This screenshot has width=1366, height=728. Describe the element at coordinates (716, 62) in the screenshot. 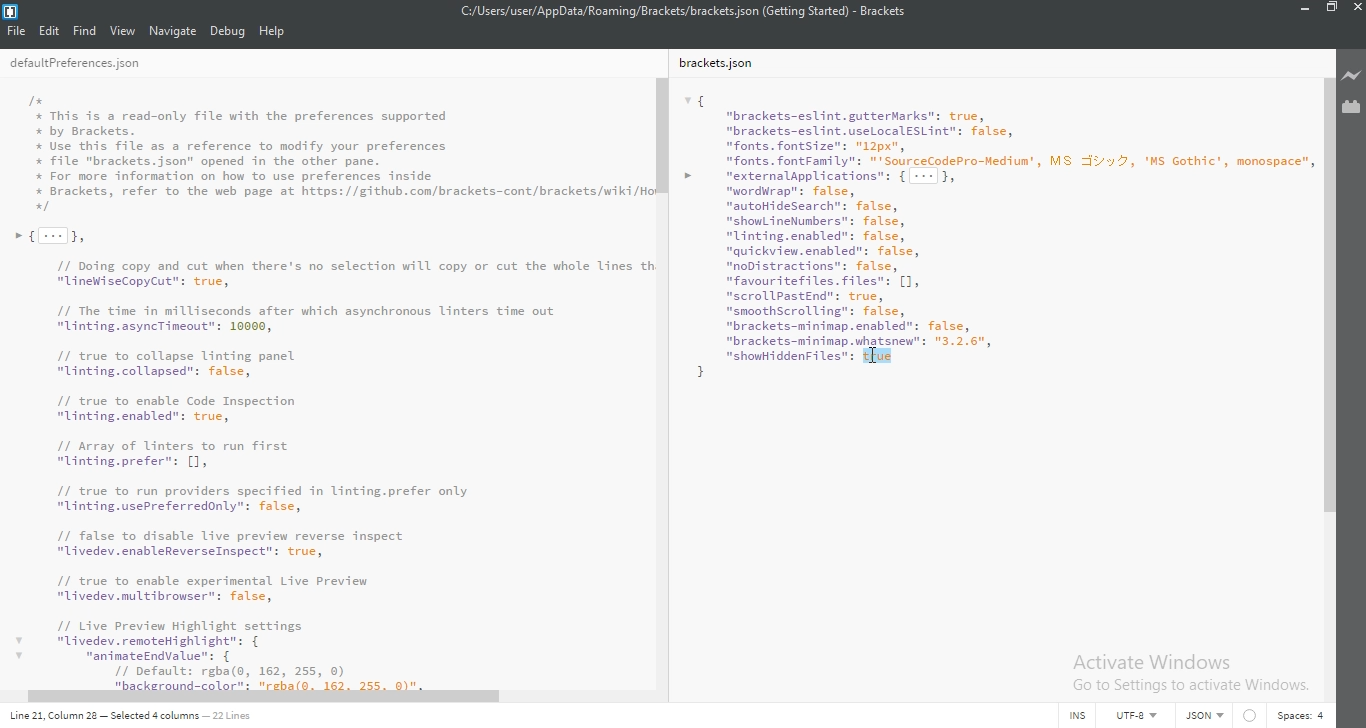

I see `brackets.json` at that location.